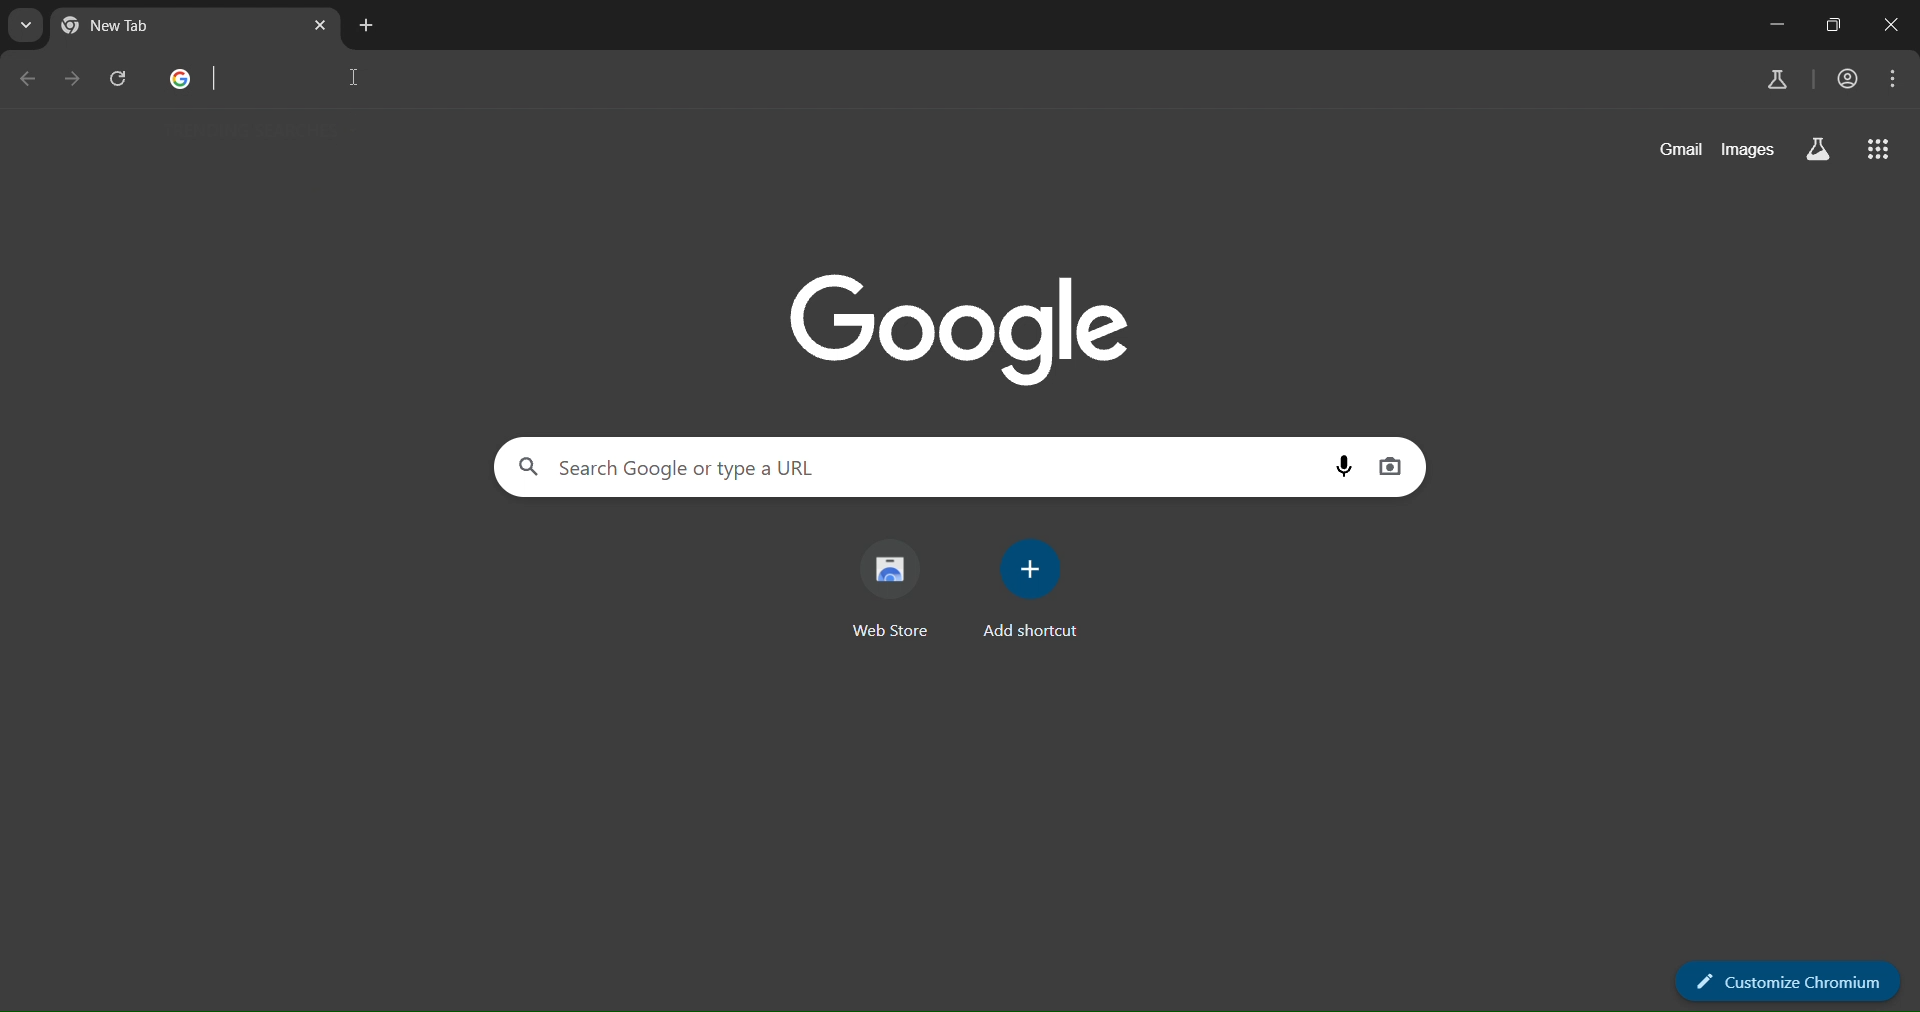 This screenshot has height=1012, width=1920. Describe the element at coordinates (1673, 150) in the screenshot. I see `Gmail` at that location.